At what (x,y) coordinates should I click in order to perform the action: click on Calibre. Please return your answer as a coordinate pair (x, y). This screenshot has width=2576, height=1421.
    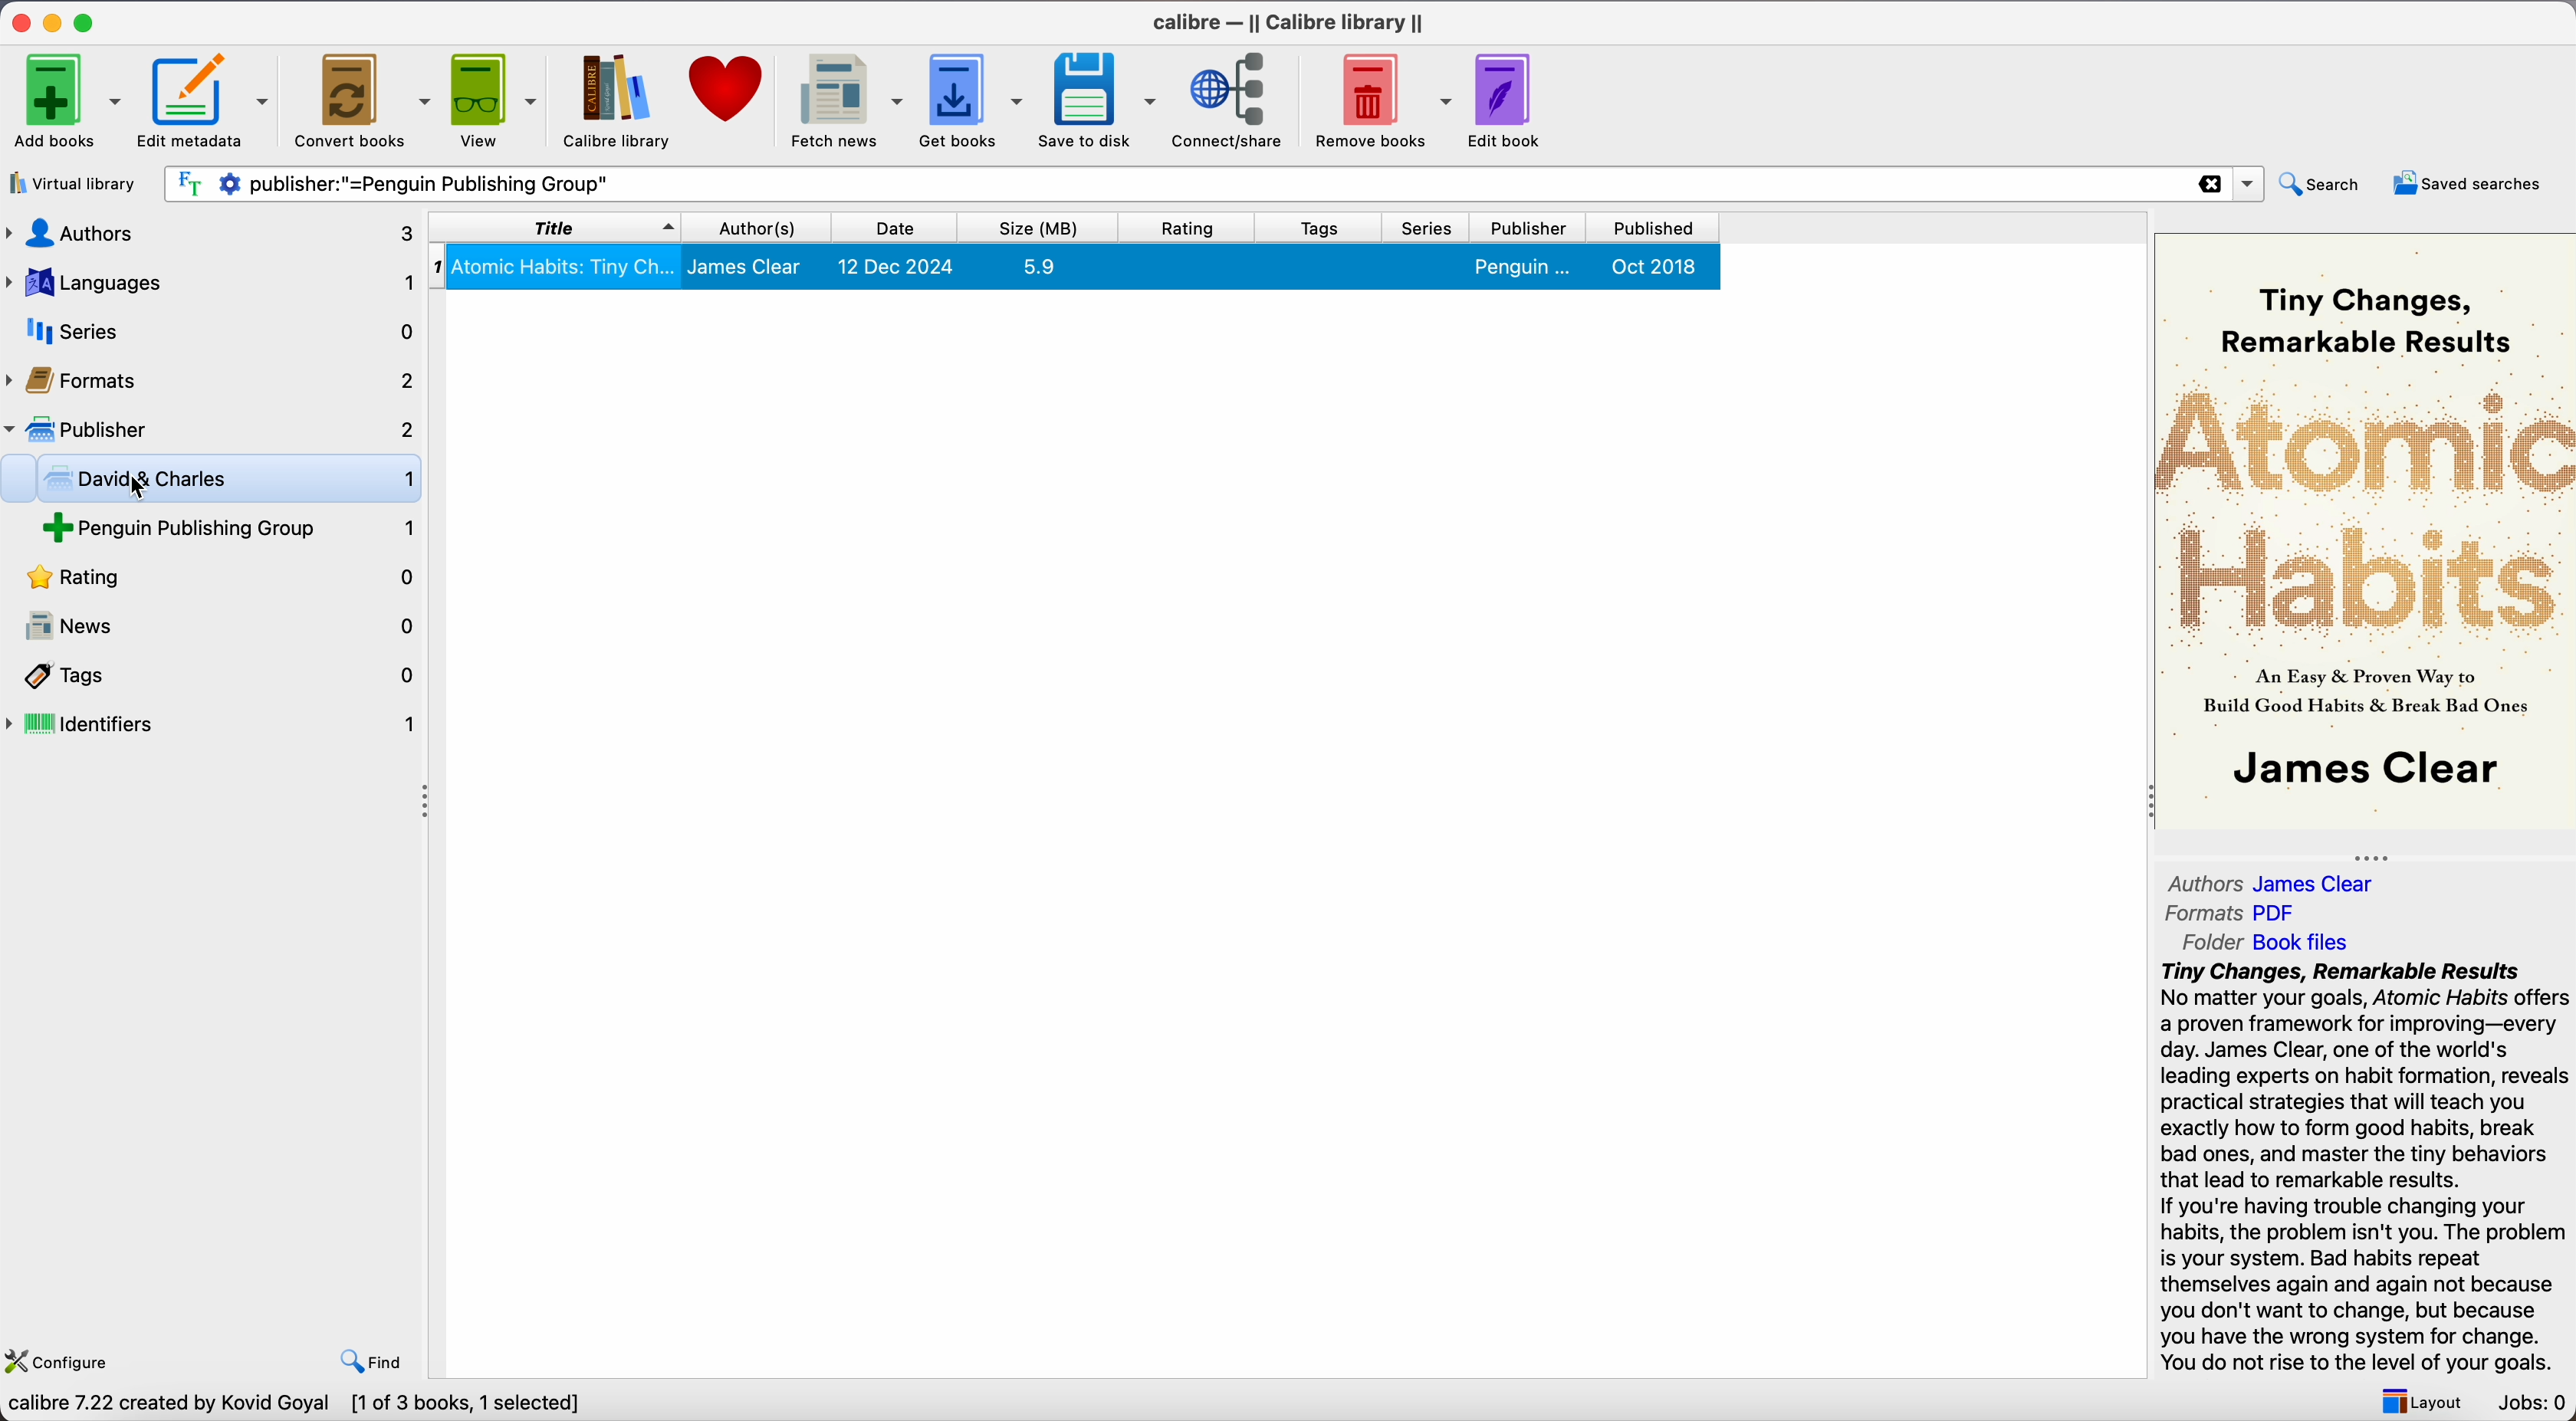
    Looking at the image, I should click on (1291, 22).